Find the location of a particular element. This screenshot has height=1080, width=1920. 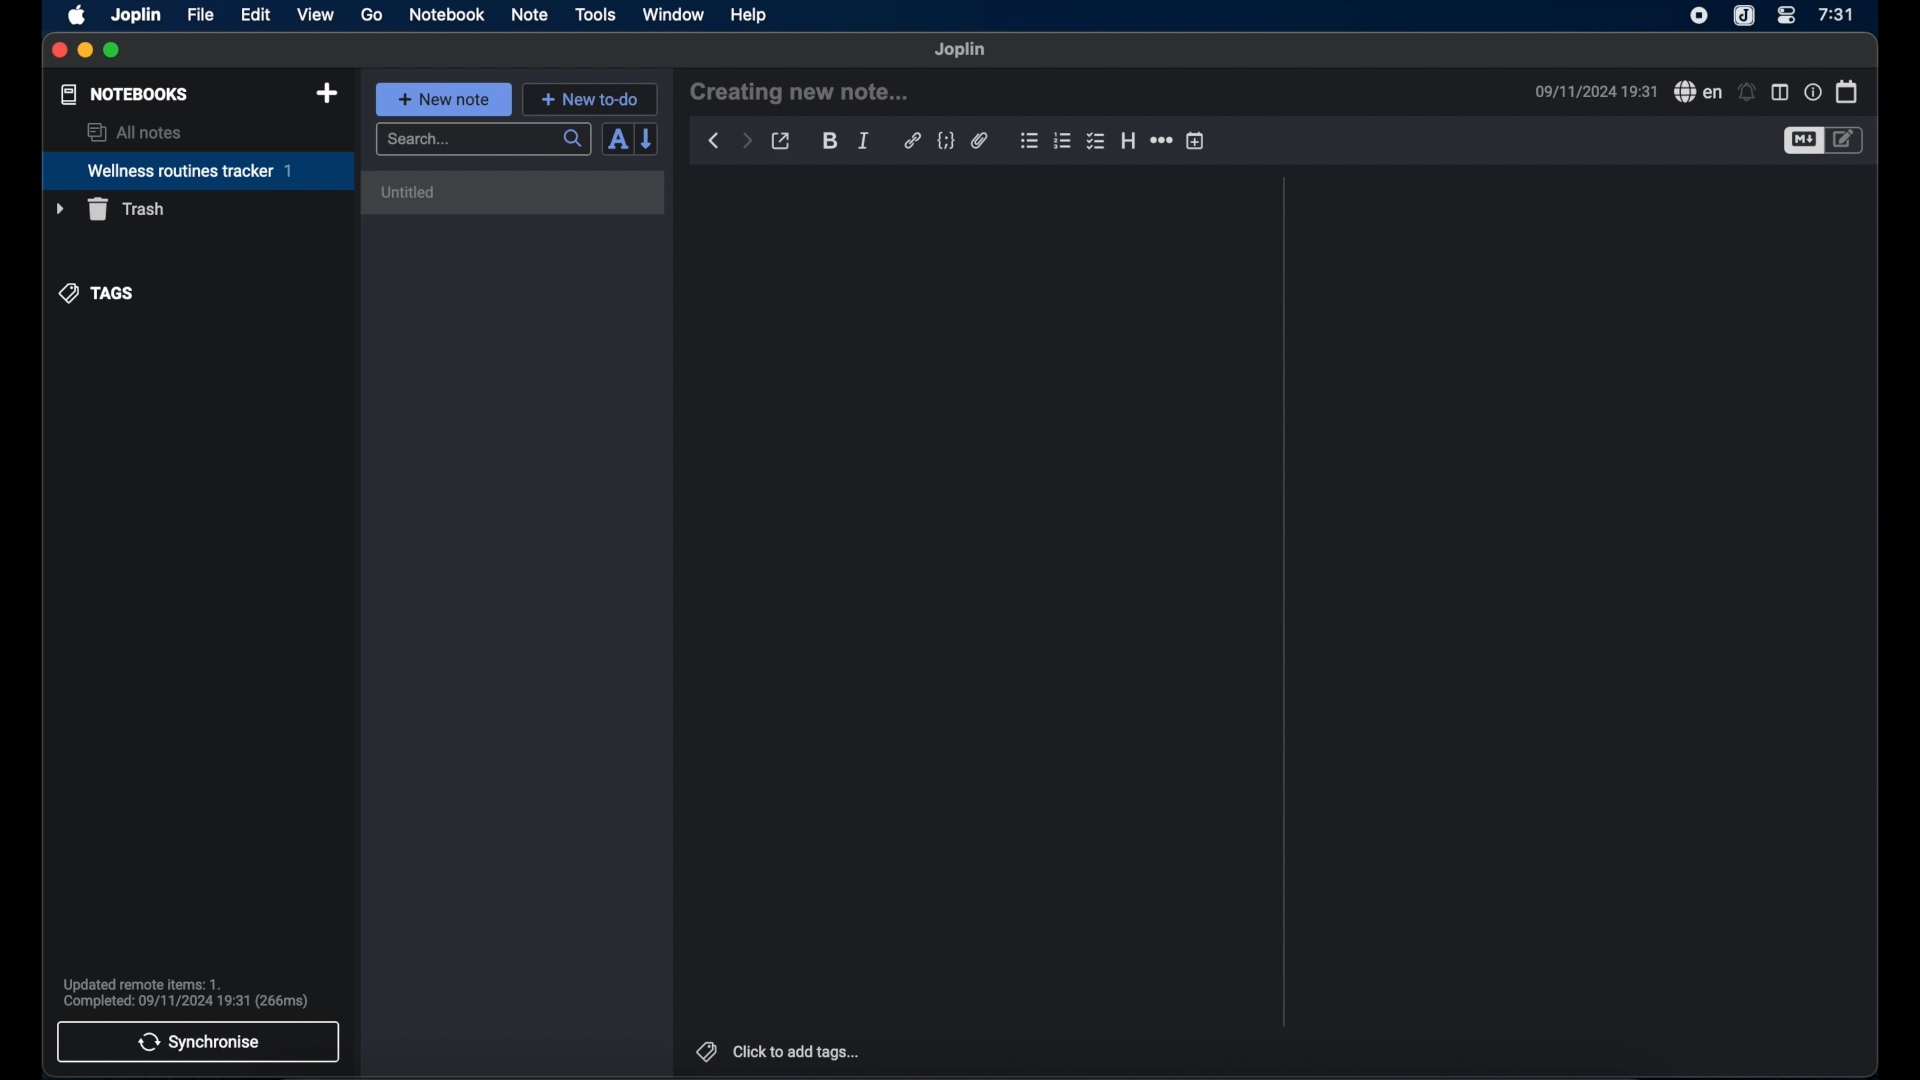

Updated remote items: 1. Complete: 09/11/2024 19:31 (266ms) is located at coordinates (194, 990).